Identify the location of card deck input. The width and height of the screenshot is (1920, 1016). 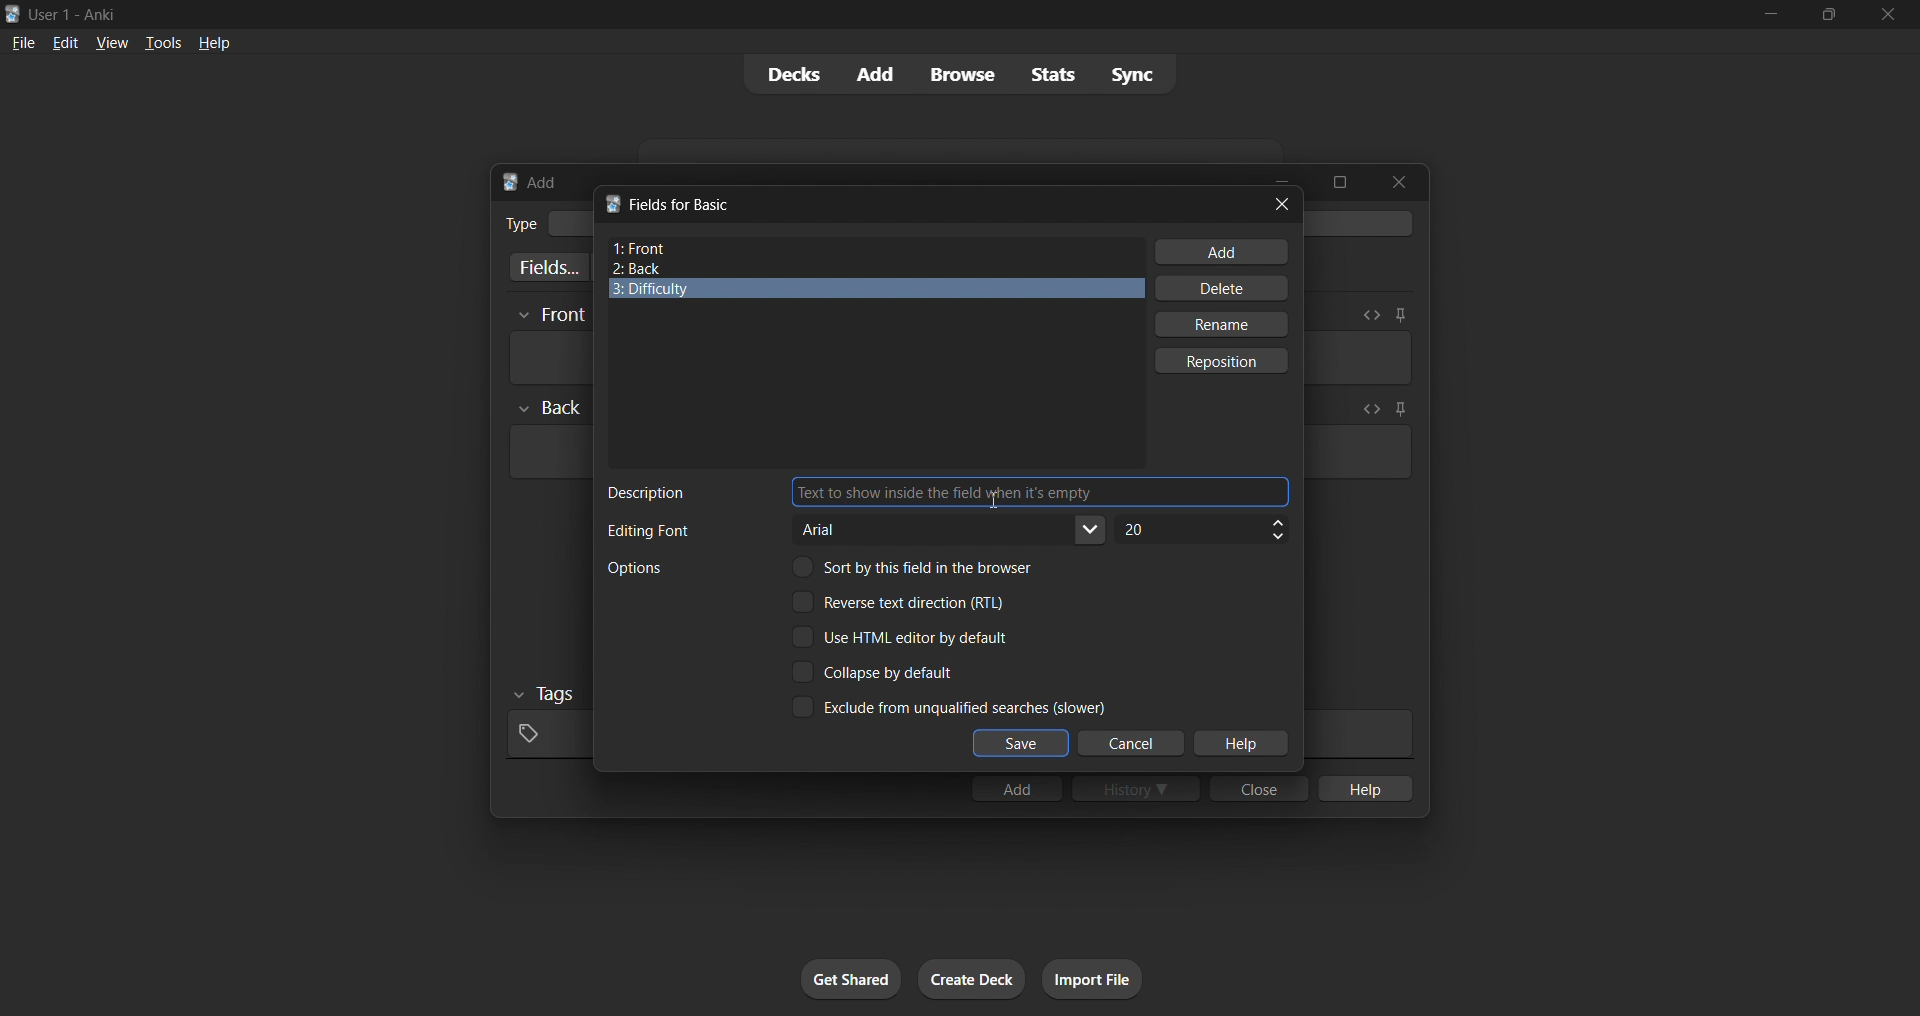
(1362, 223).